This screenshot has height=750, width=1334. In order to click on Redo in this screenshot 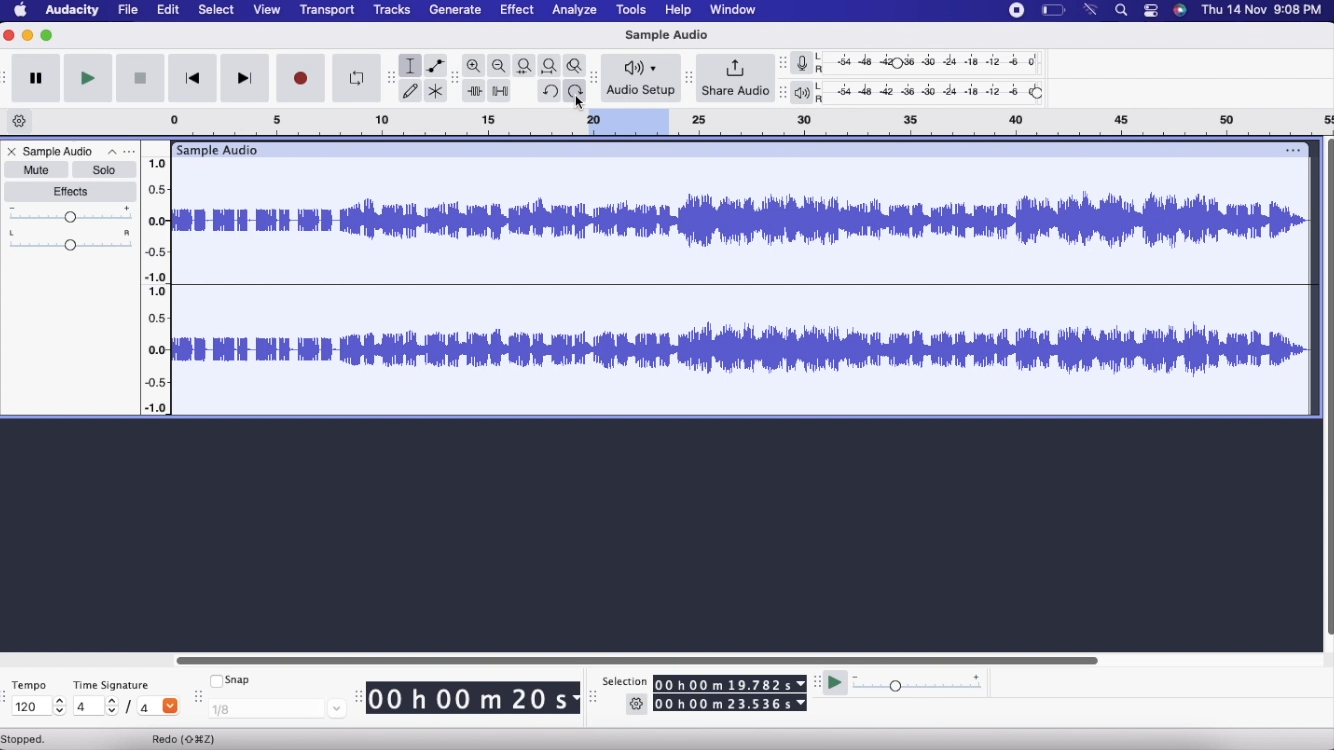, I will do `click(190, 738)`.